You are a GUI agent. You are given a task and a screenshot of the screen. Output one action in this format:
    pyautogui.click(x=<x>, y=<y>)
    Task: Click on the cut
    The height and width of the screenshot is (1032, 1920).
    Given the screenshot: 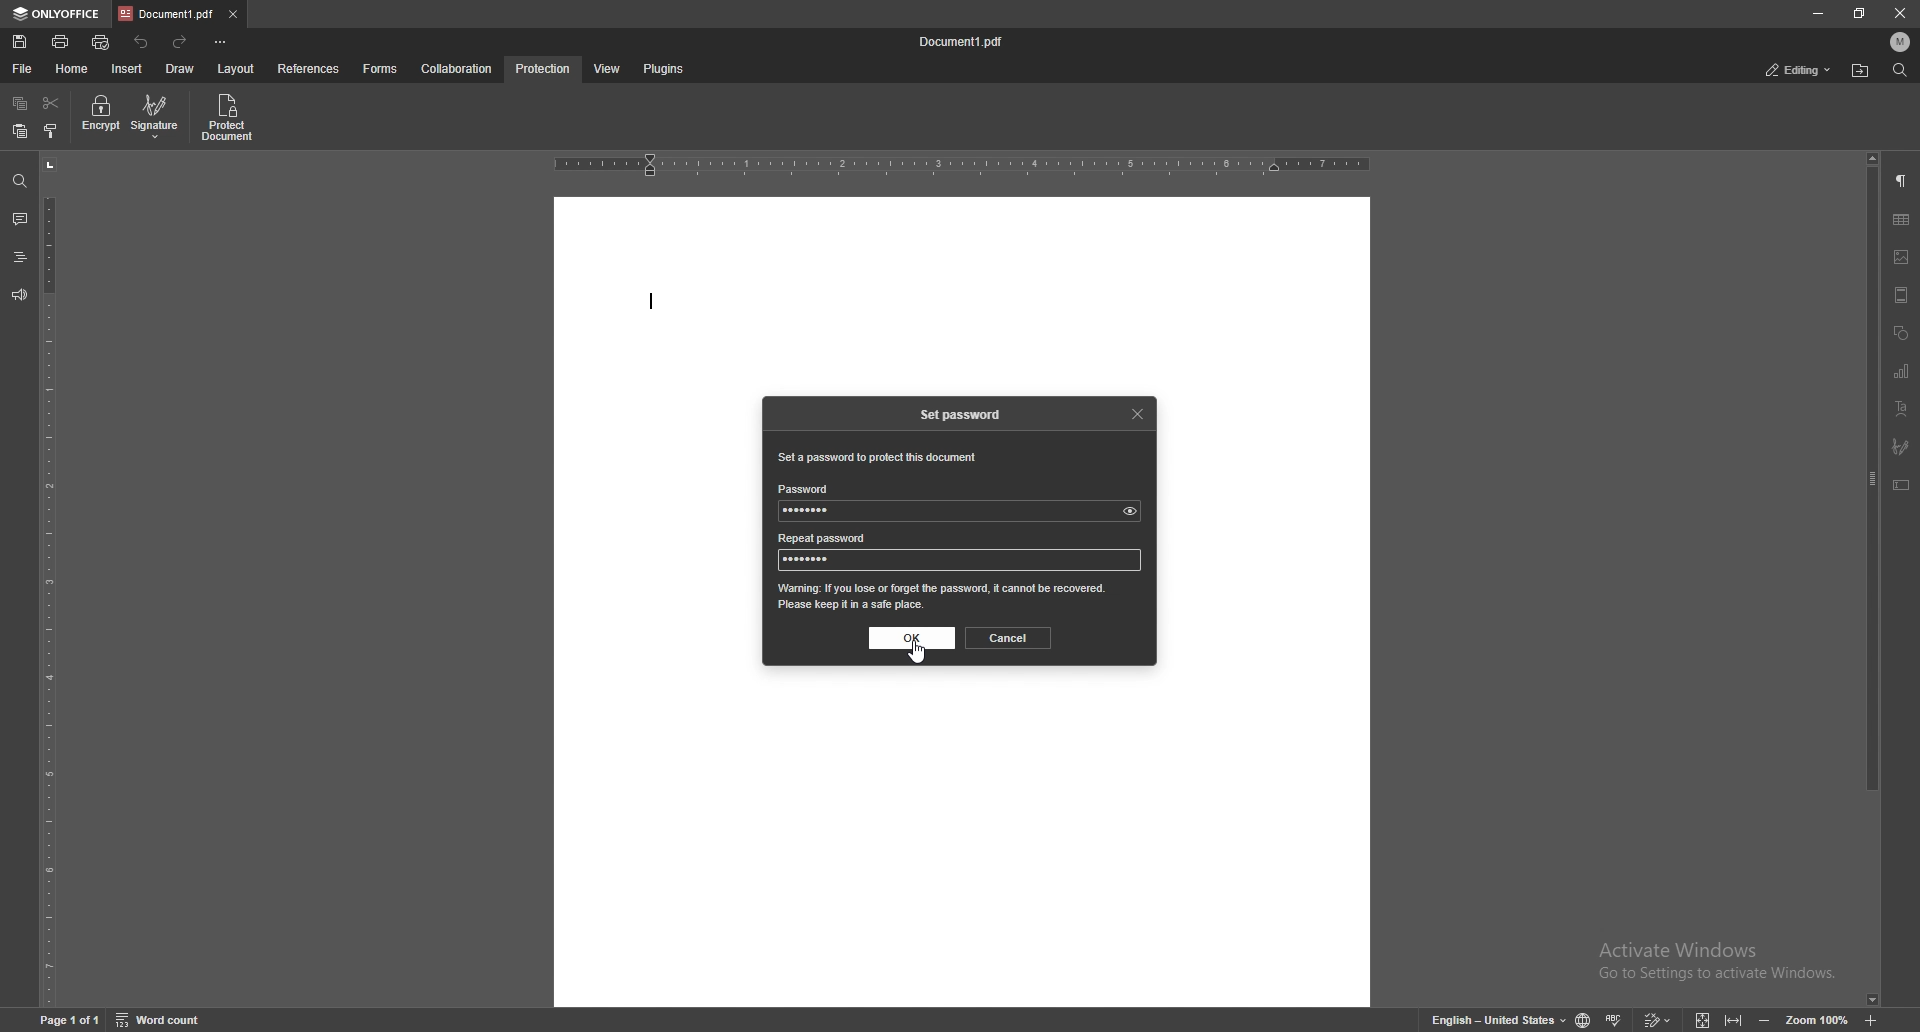 What is the action you would take?
    pyautogui.click(x=50, y=102)
    